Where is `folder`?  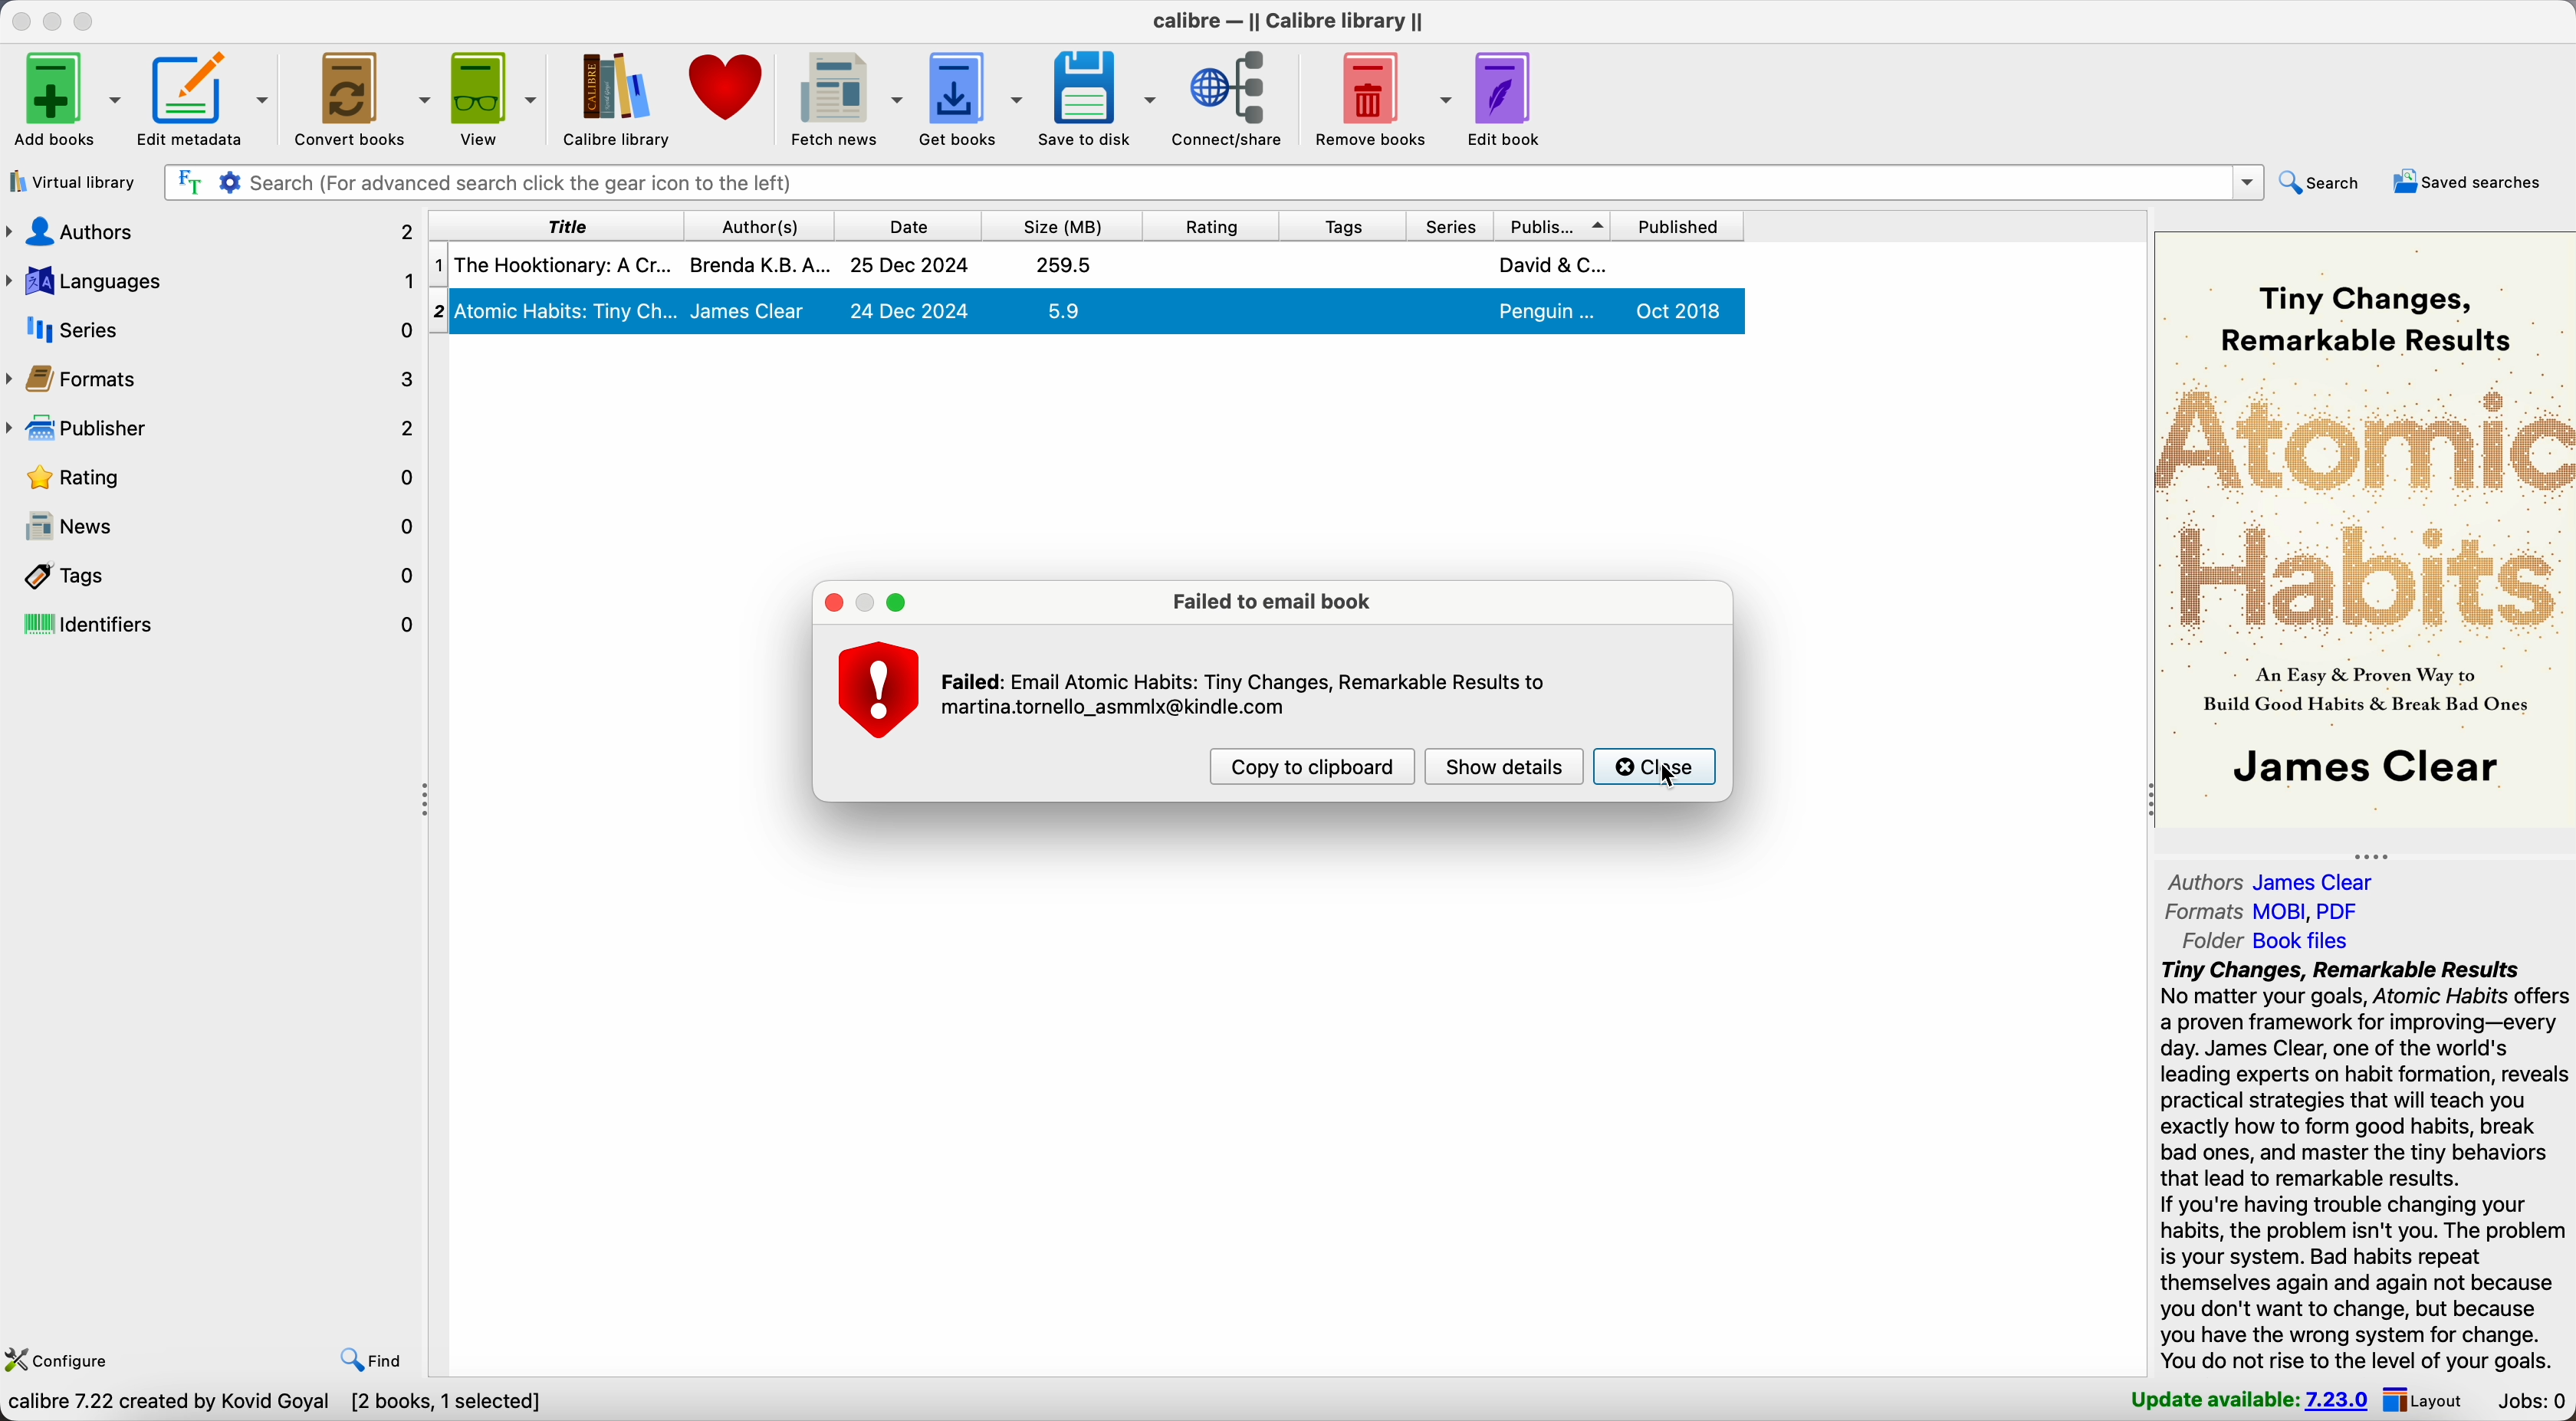 folder is located at coordinates (2257, 941).